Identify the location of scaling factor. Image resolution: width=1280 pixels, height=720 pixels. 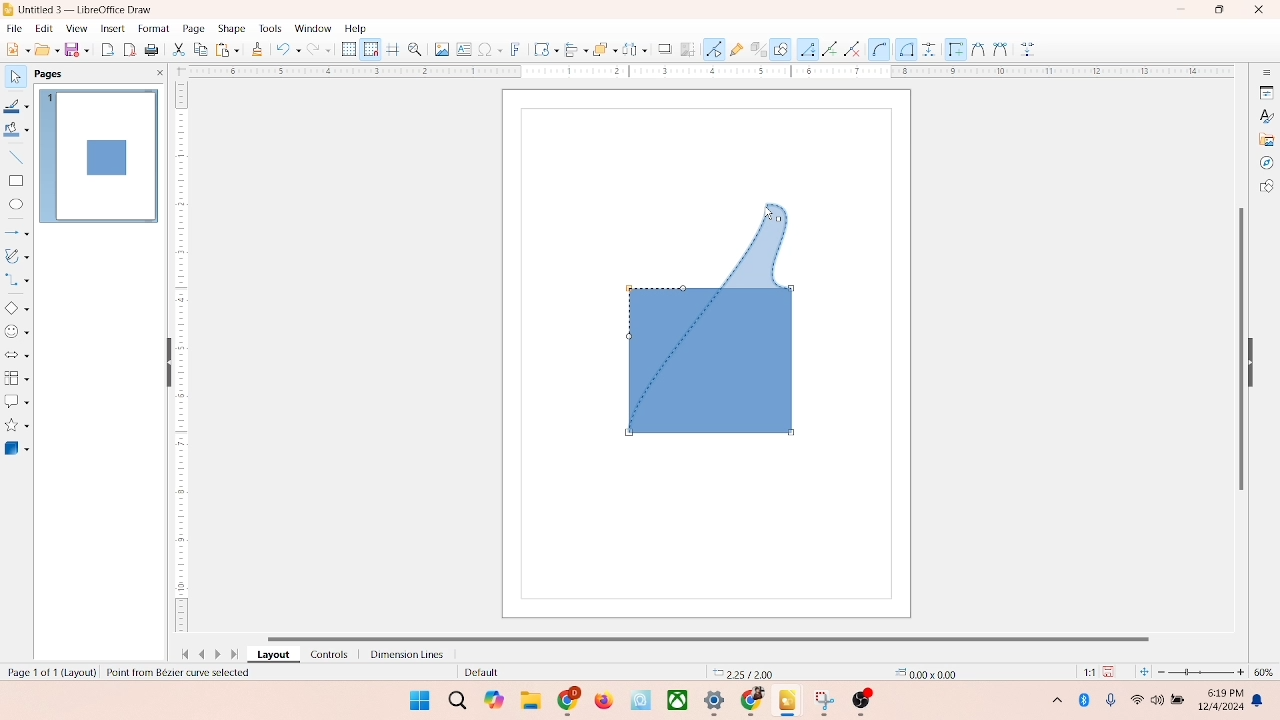
(1084, 672).